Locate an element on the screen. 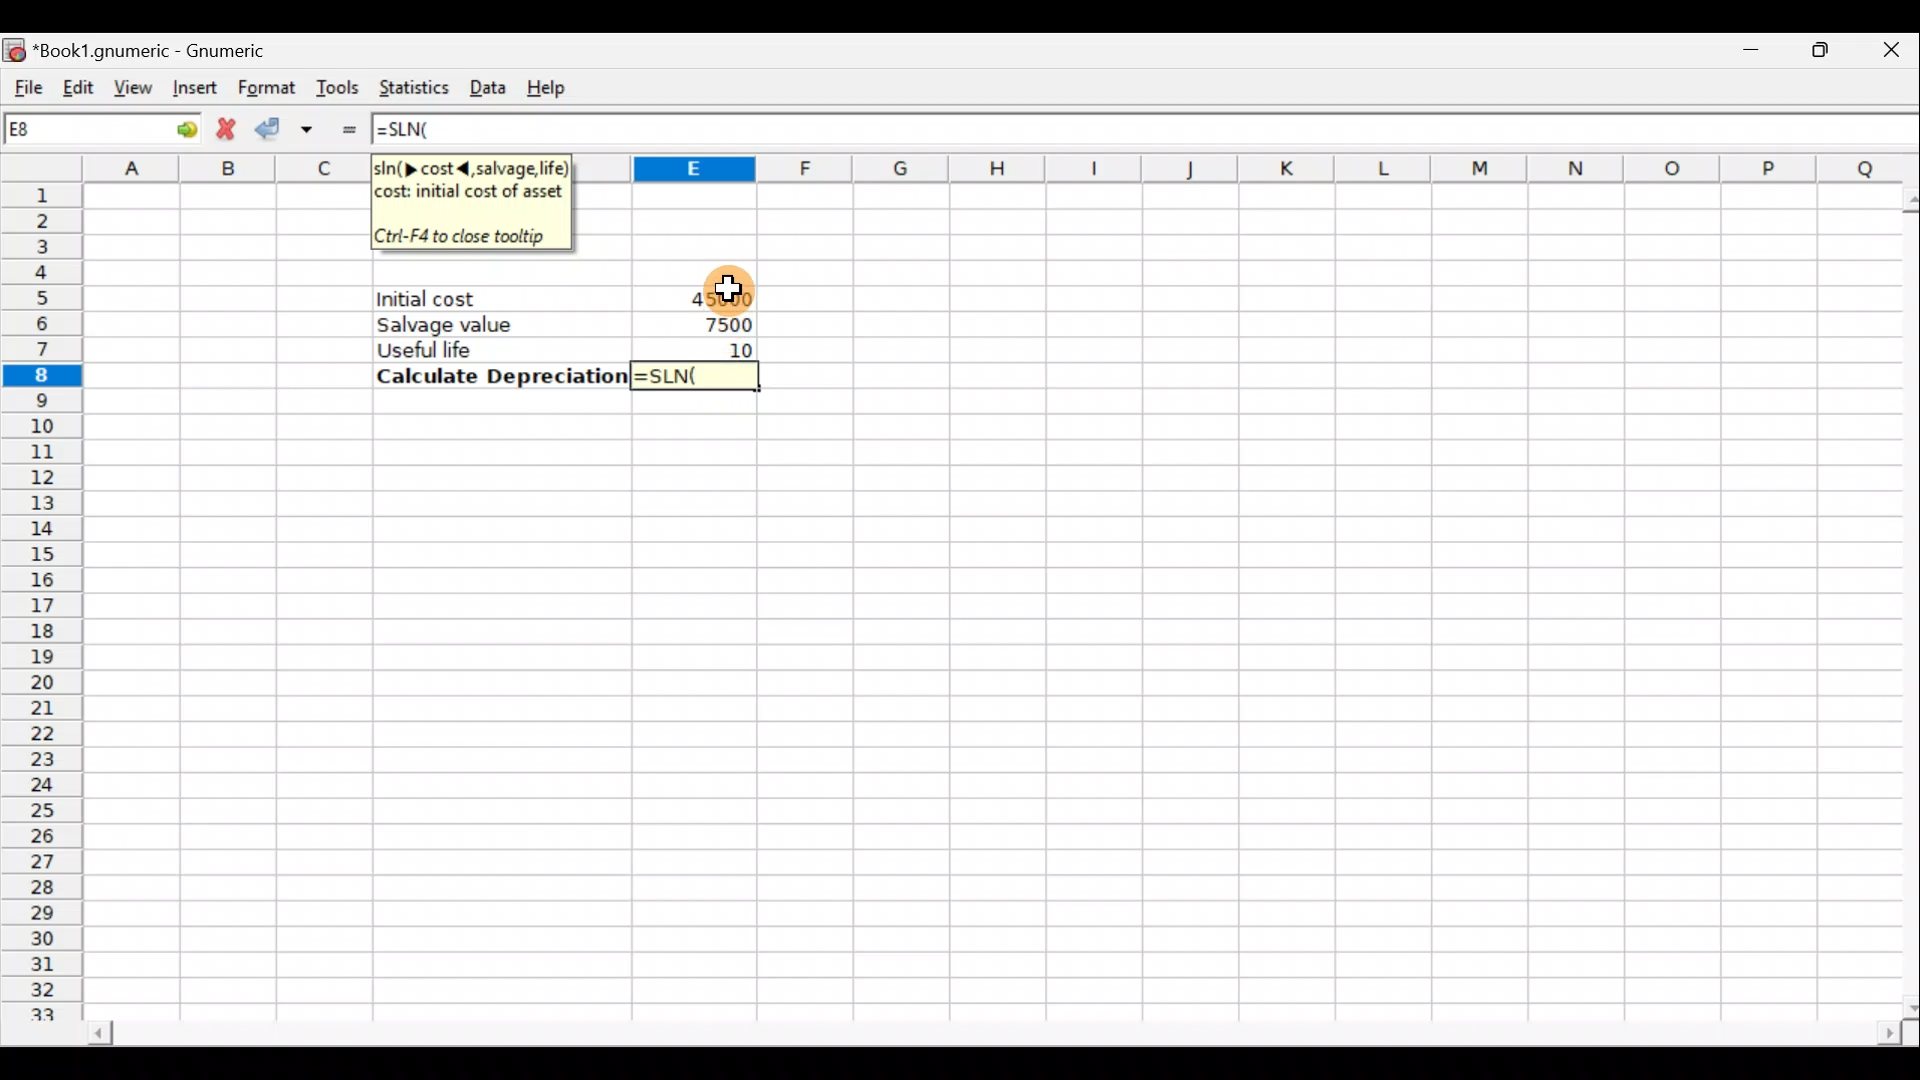  Gnumeric logo is located at coordinates (16, 46).